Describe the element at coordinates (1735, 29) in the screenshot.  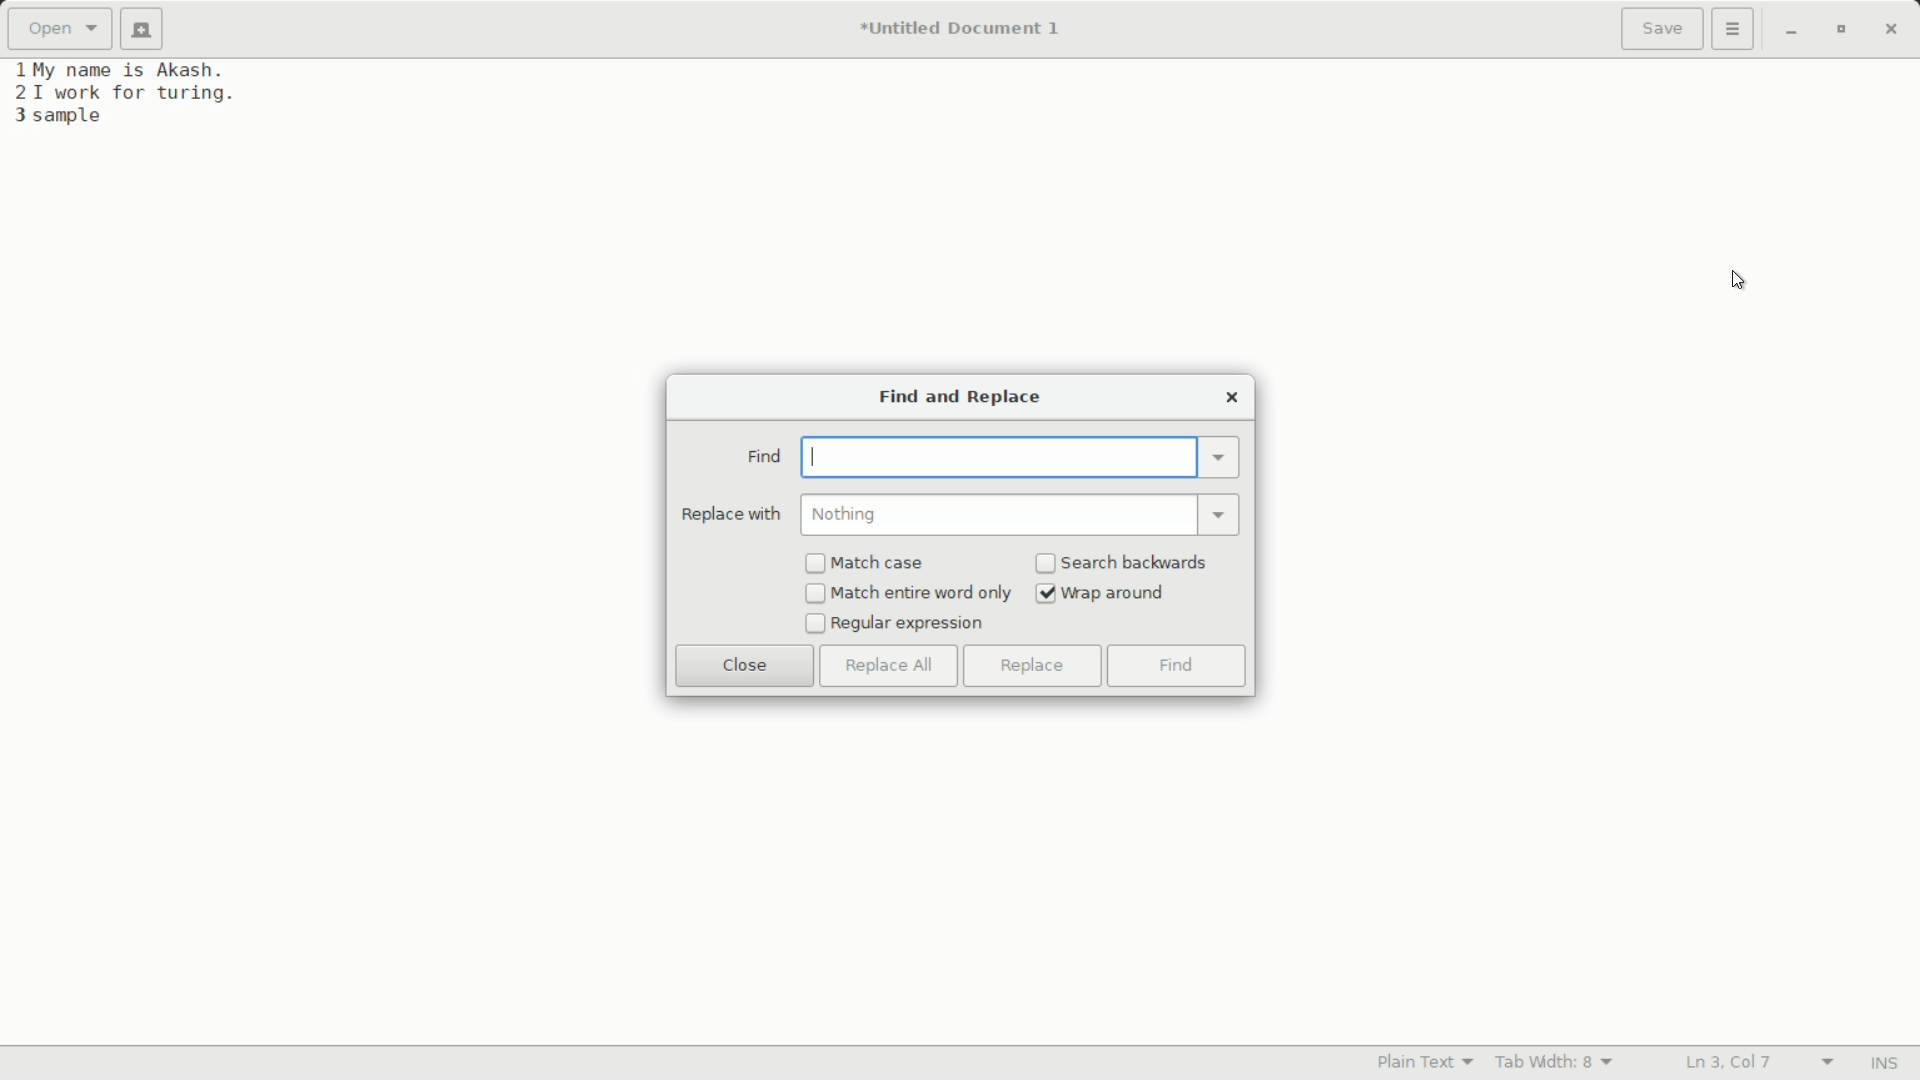
I see `more options` at that location.